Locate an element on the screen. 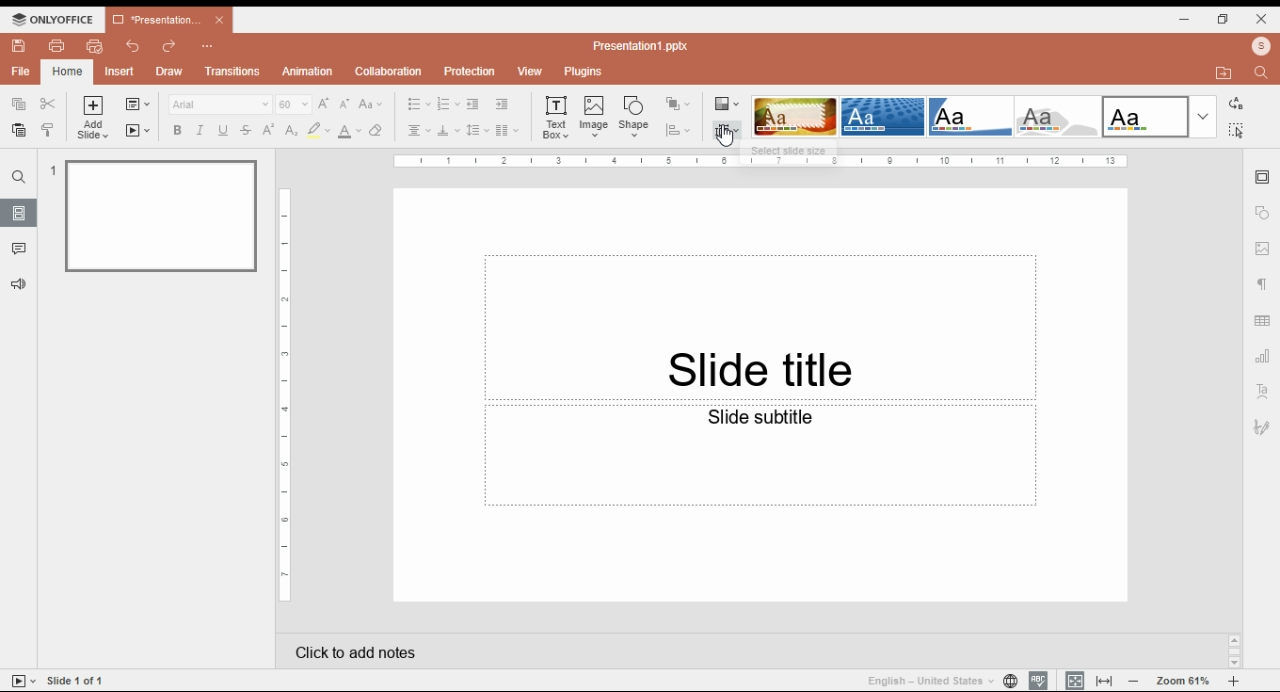 This screenshot has height=692, width=1280. line spacing is located at coordinates (478, 131).